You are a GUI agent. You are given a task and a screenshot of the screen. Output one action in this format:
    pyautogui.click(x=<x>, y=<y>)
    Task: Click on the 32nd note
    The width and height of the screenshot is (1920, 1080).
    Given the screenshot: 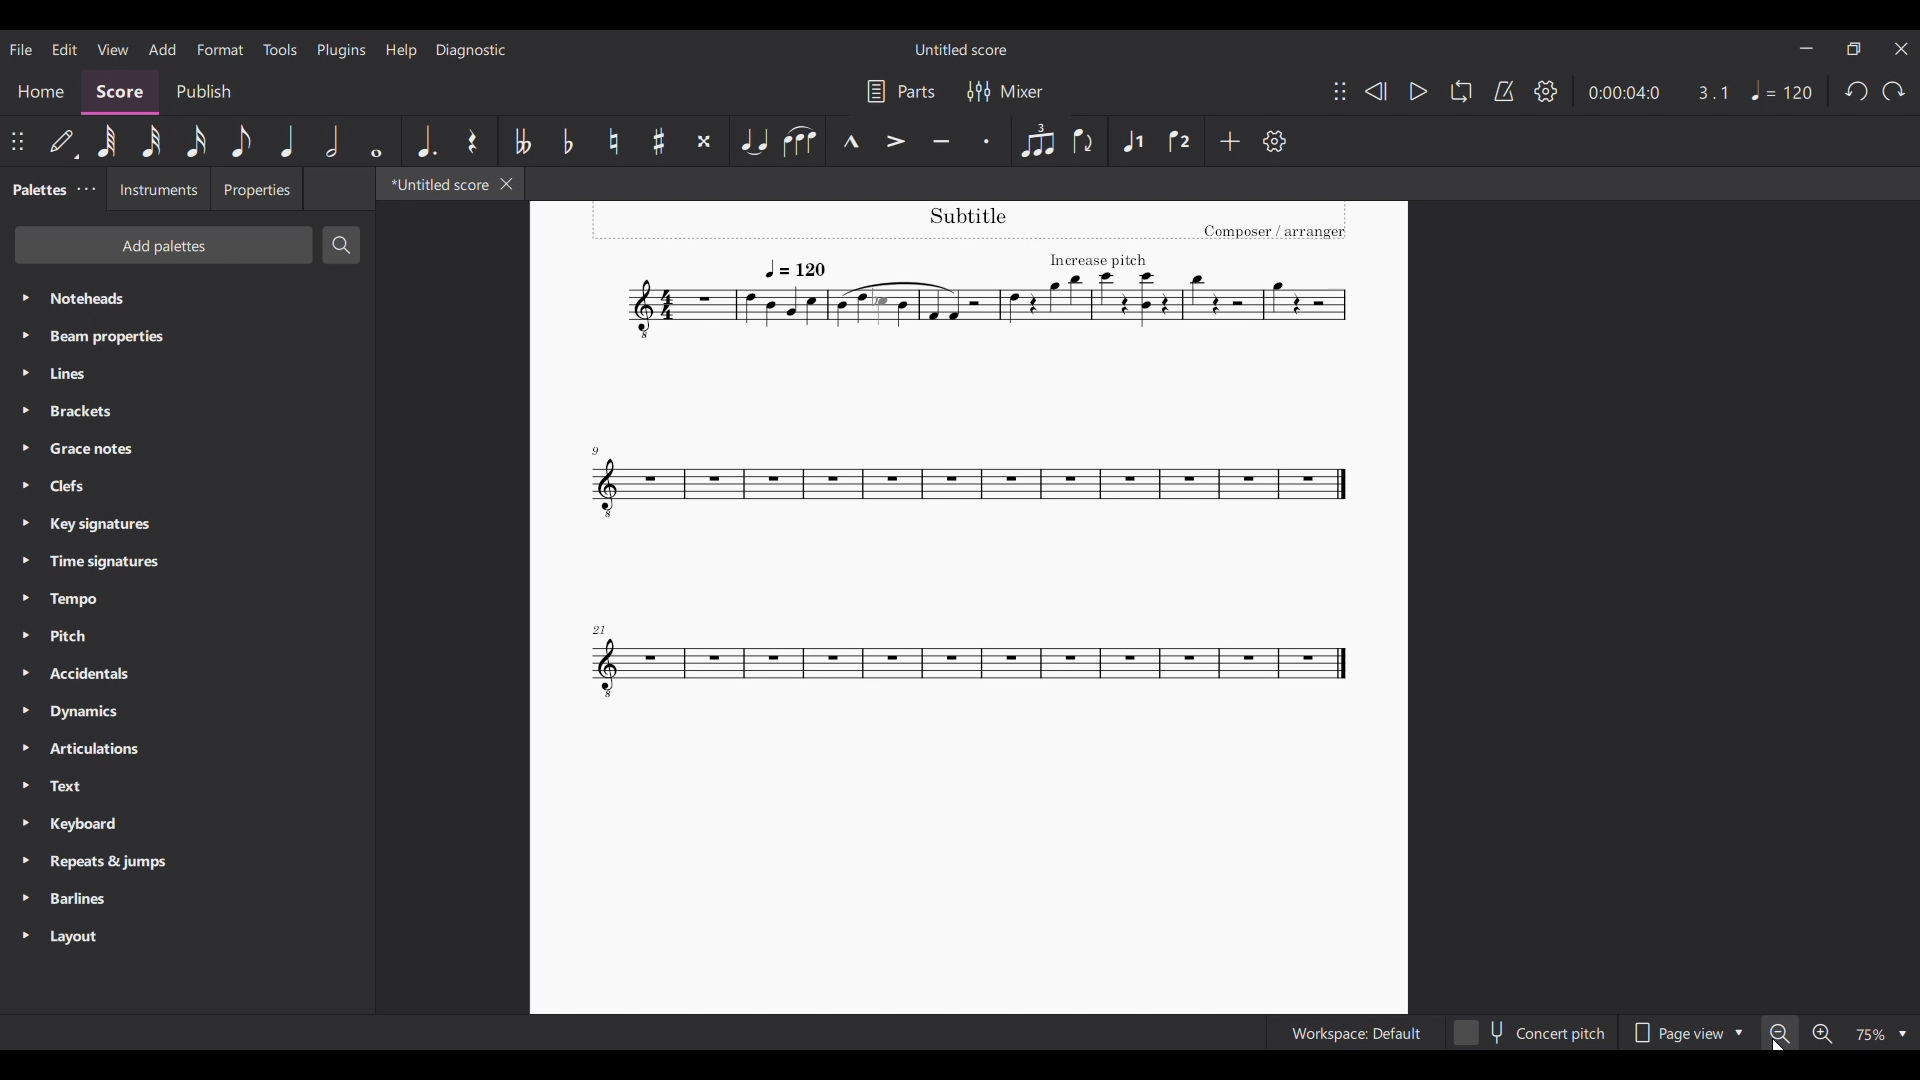 What is the action you would take?
    pyautogui.click(x=151, y=142)
    